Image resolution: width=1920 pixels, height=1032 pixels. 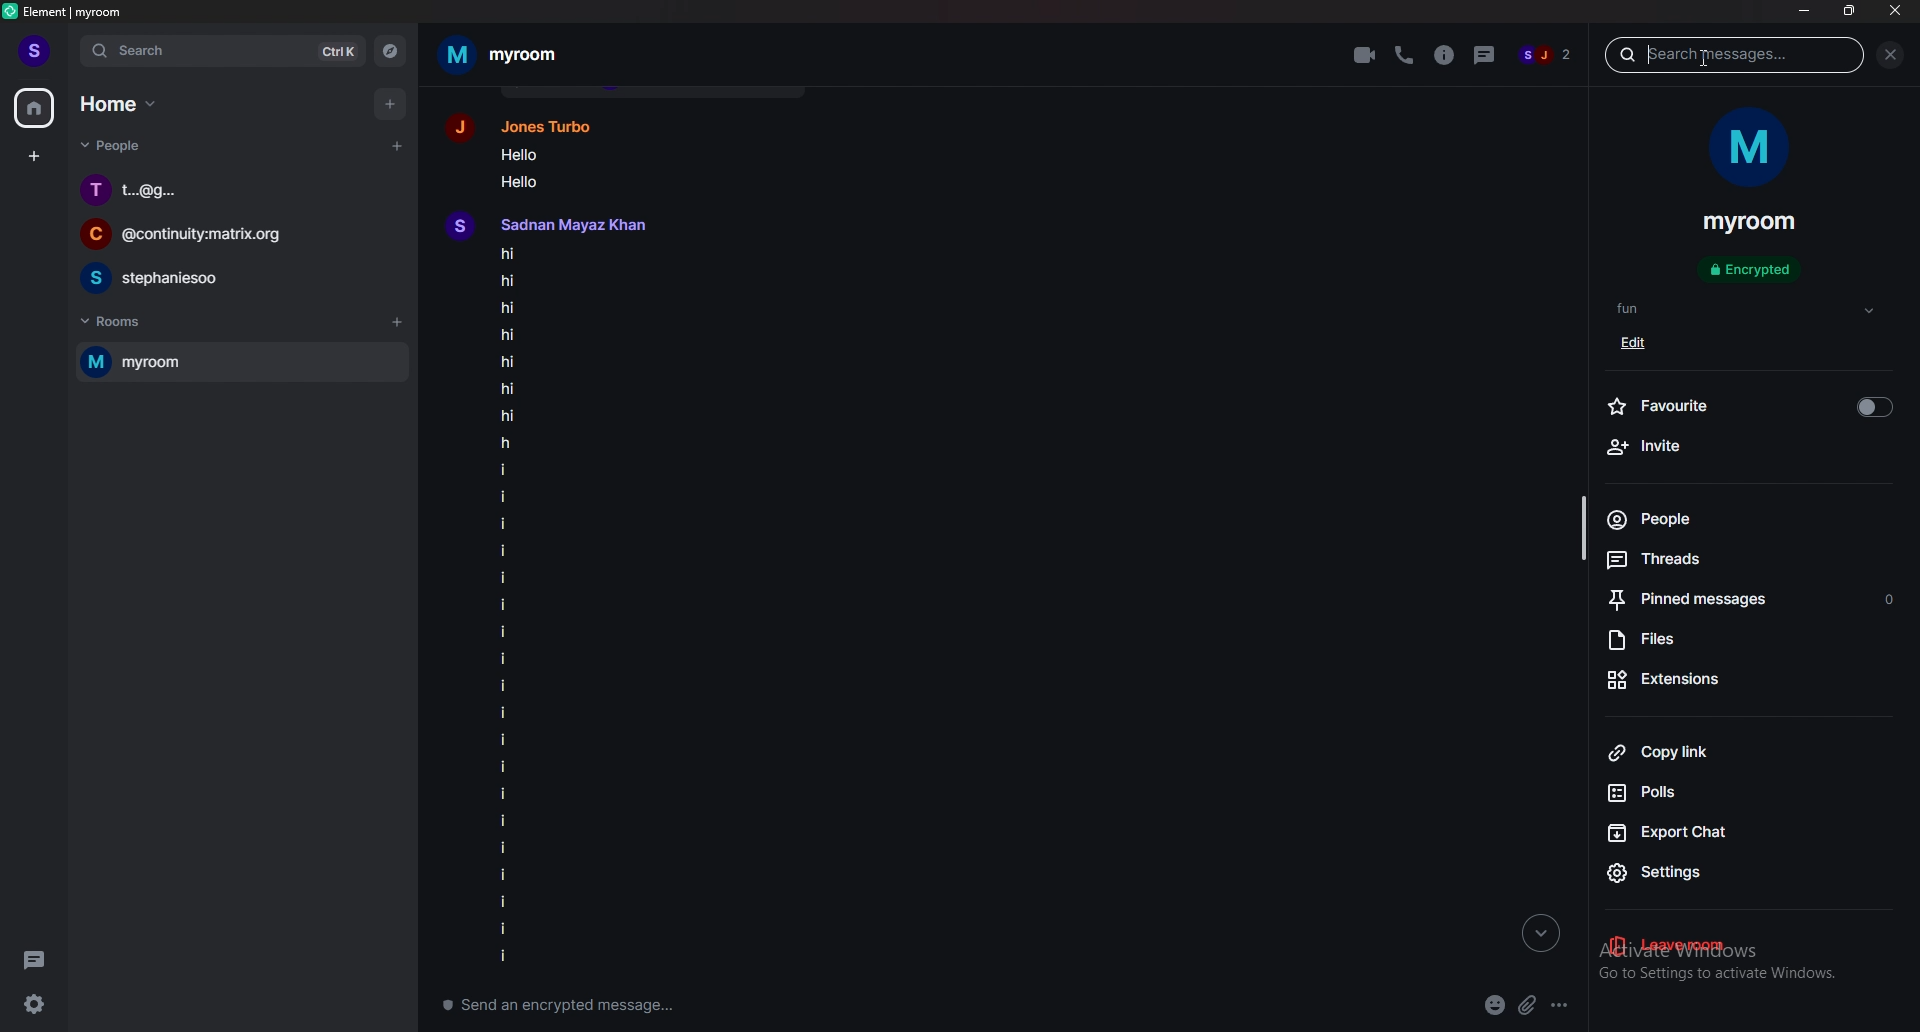 I want to click on polls, so click(x=1698, y=793).